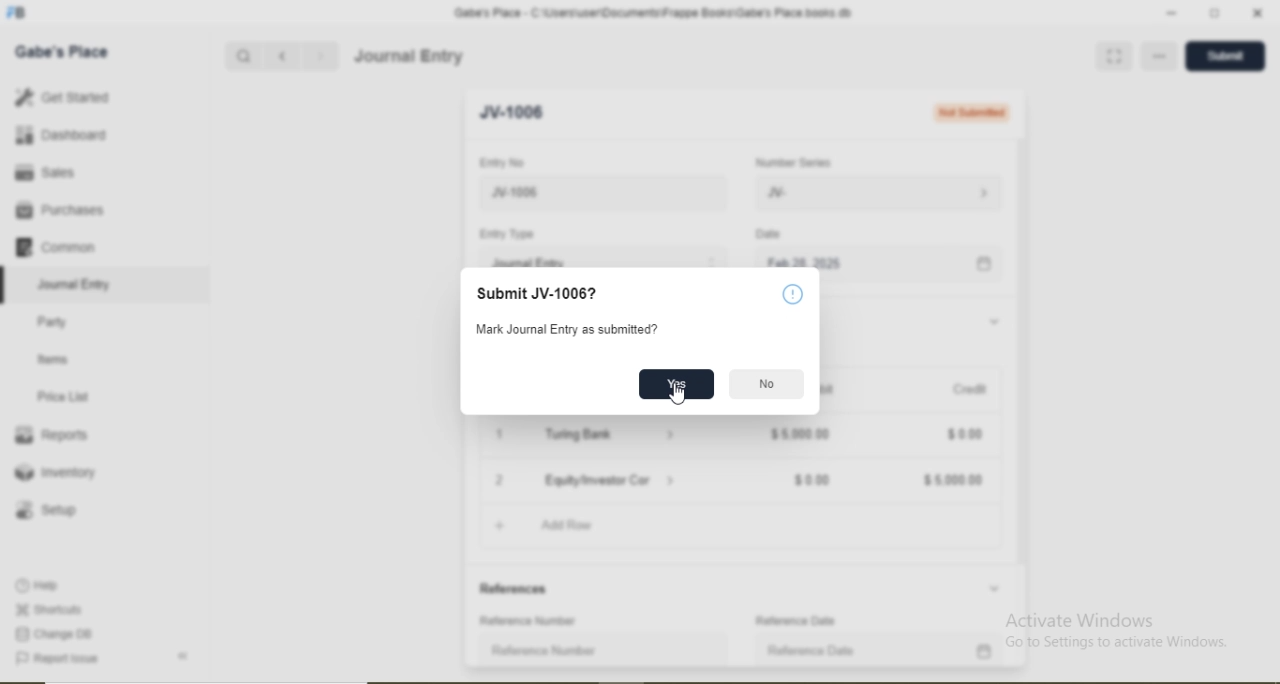 This screenshot has width=1280, height=684. What do you see at coordinates (984, 652) in the screenshot?
I see `Calendar` at bounding box center [984, 652].